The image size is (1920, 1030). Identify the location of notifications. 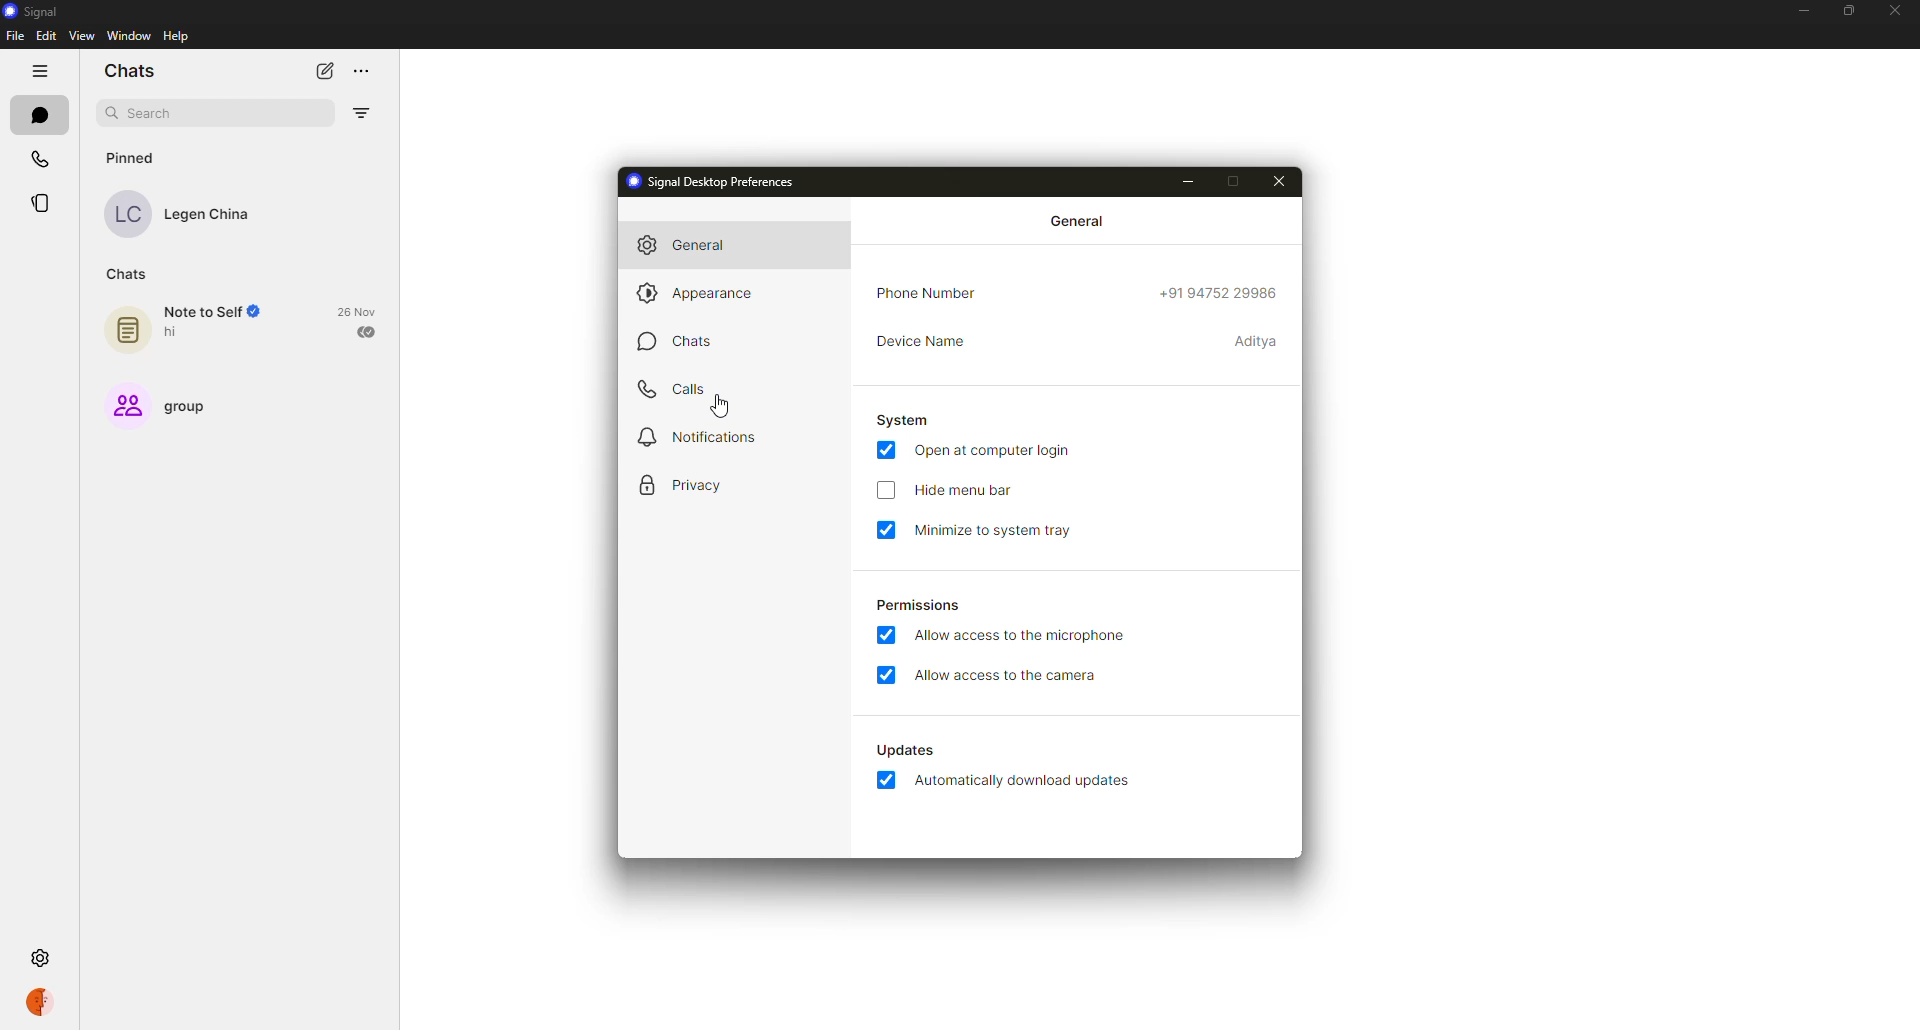
(699, 435).